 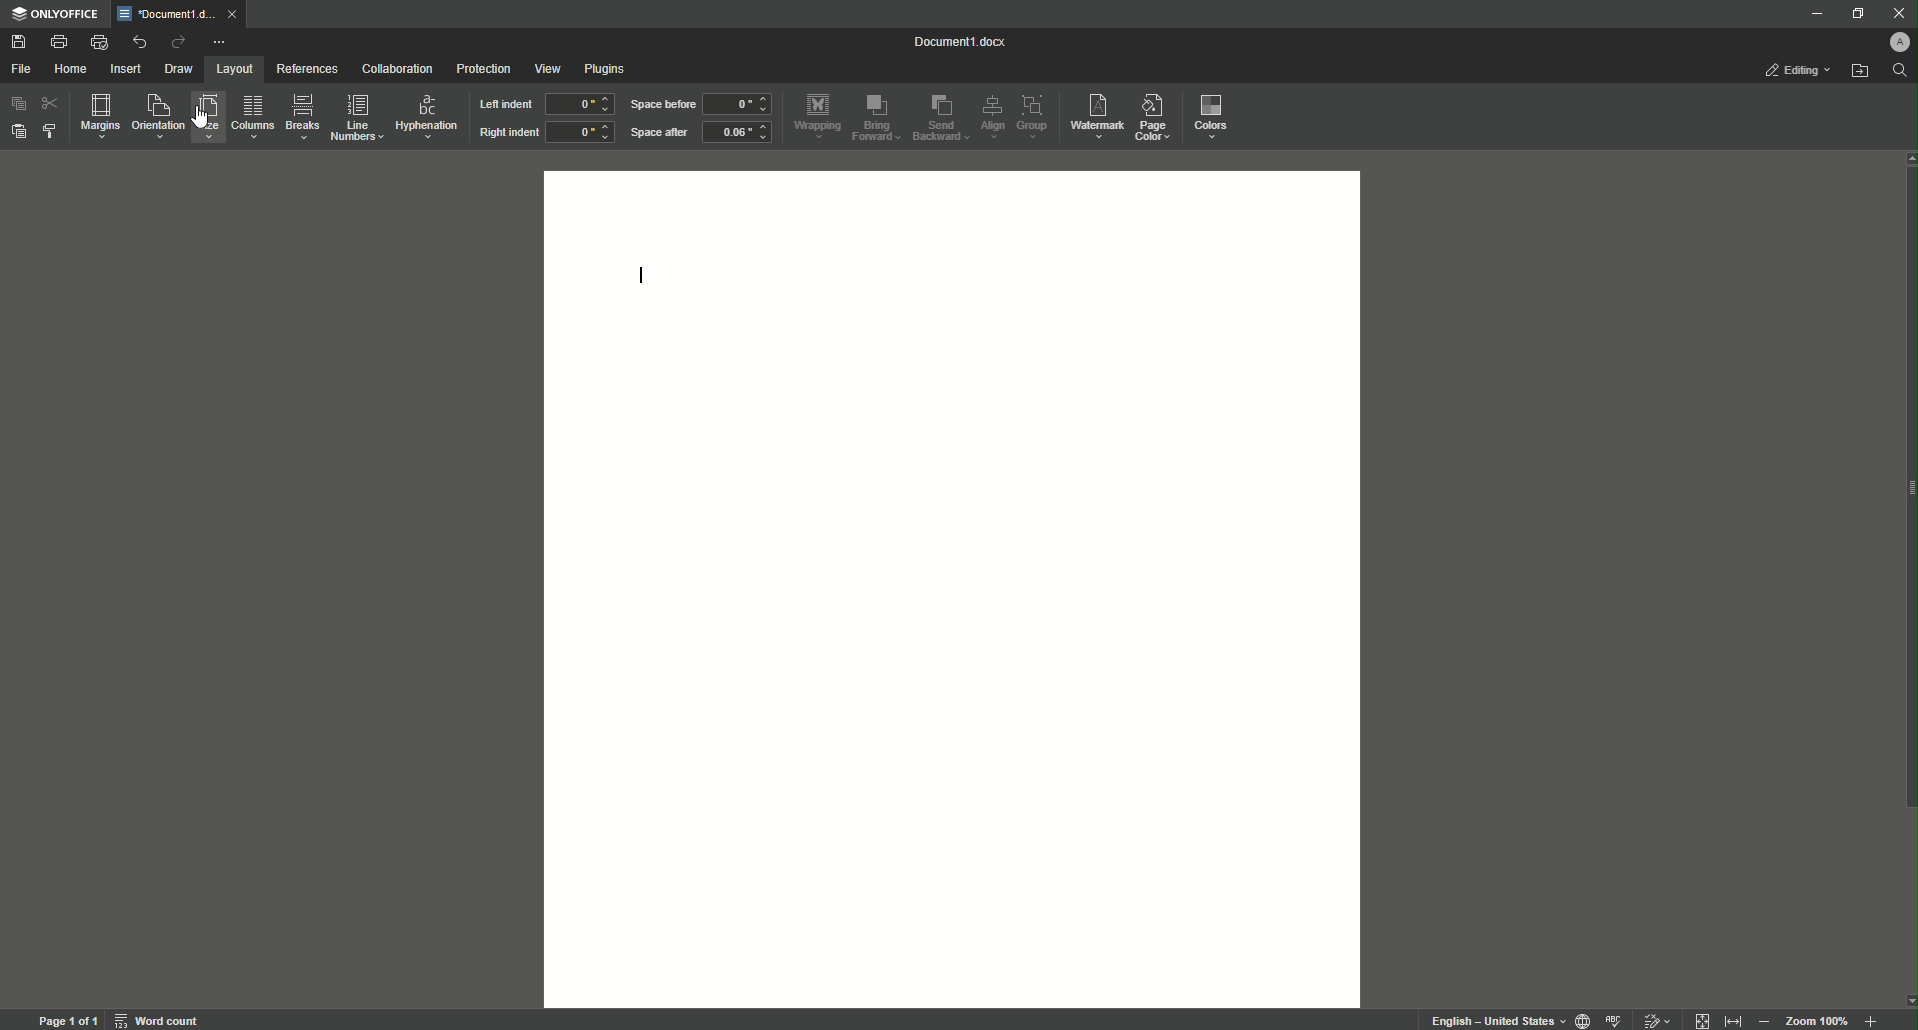 I want to click on Tab 1, so click(x=176, y=14).